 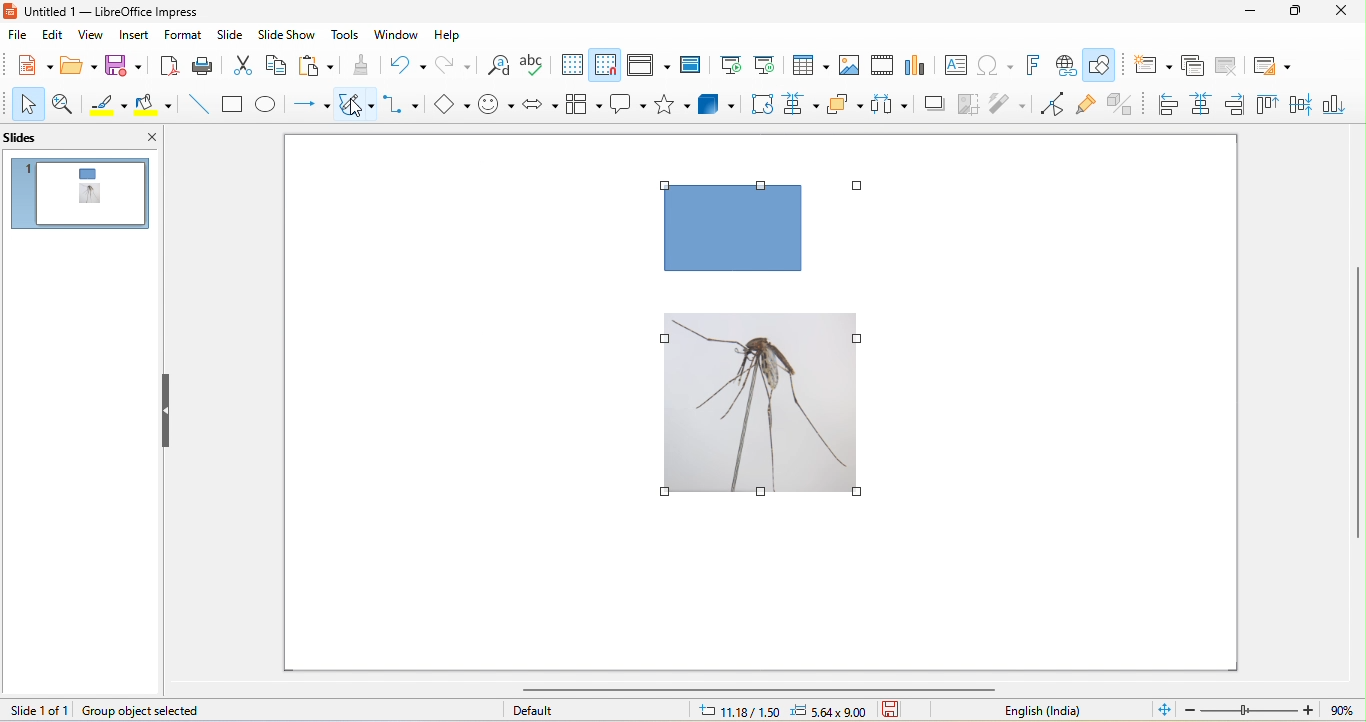 What do you see at coordinates (292, 37) in the screenshot?
I see `slide show` at bounding box center [292, 37].